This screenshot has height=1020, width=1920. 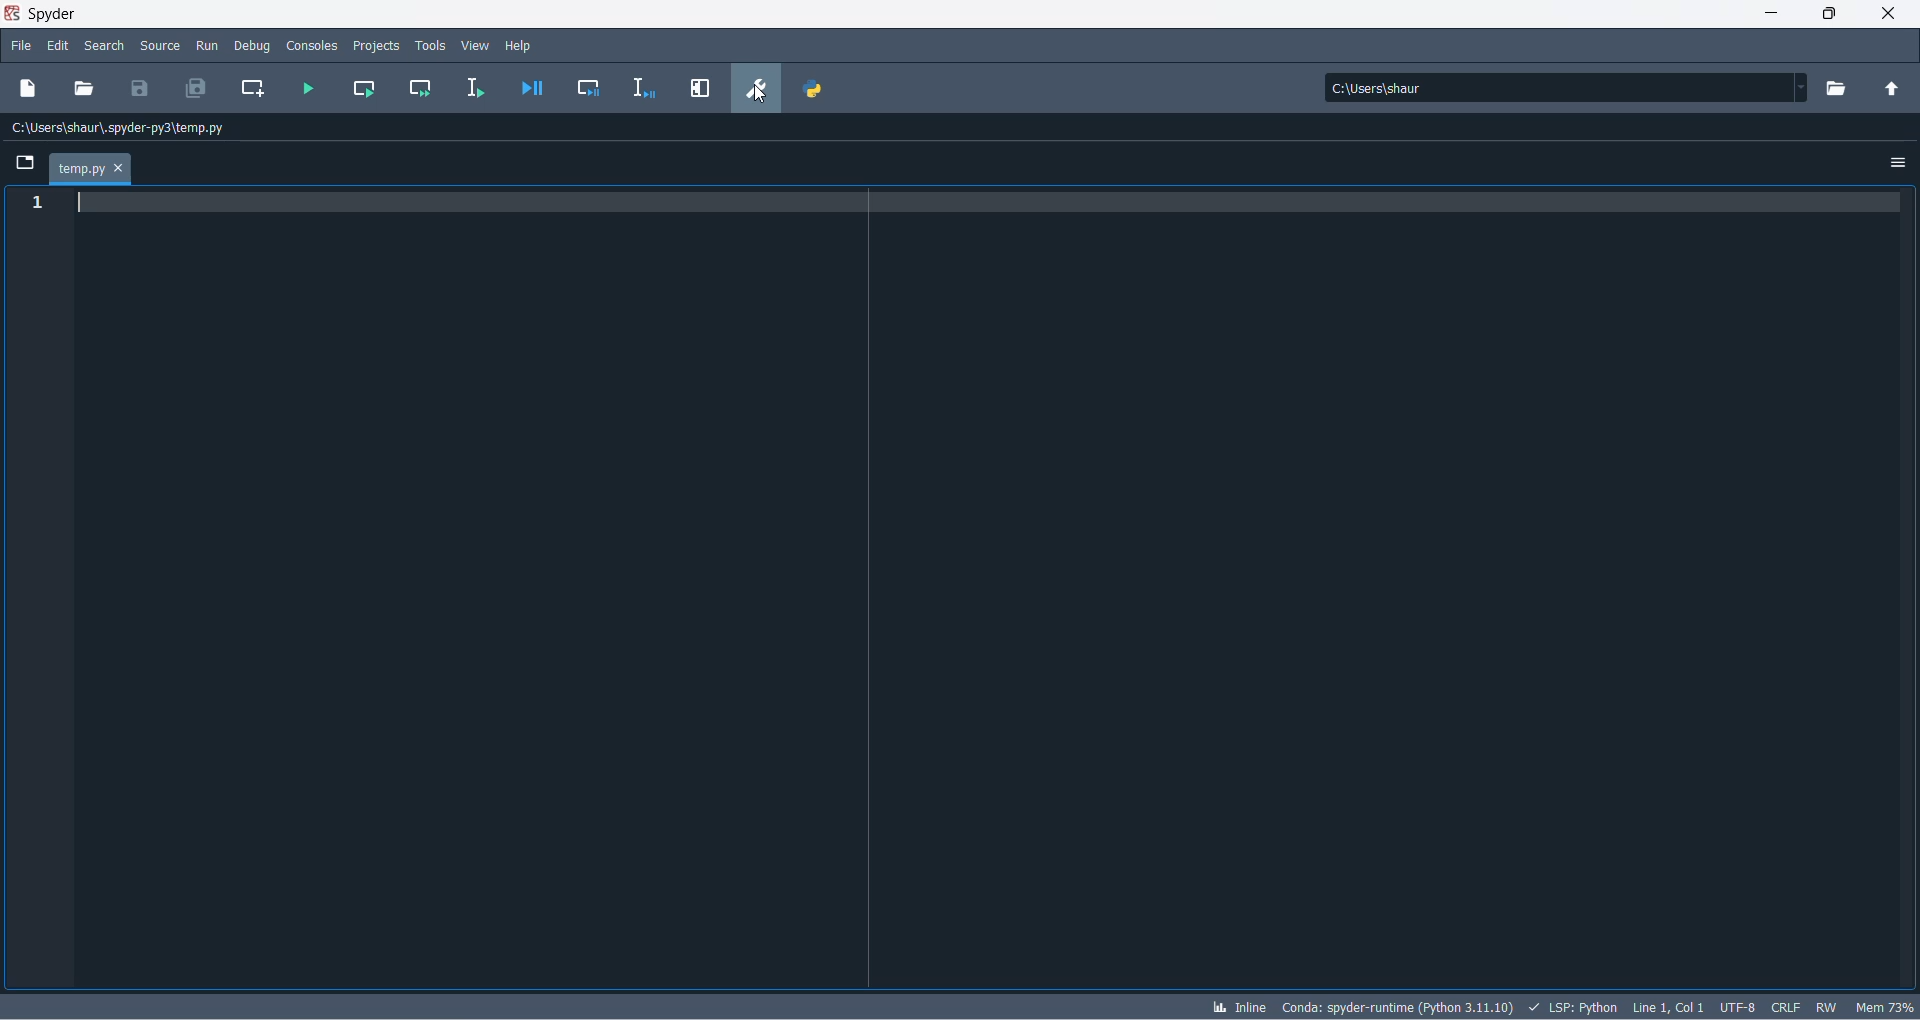 I want to click on close, so click(x=1885, y=19).